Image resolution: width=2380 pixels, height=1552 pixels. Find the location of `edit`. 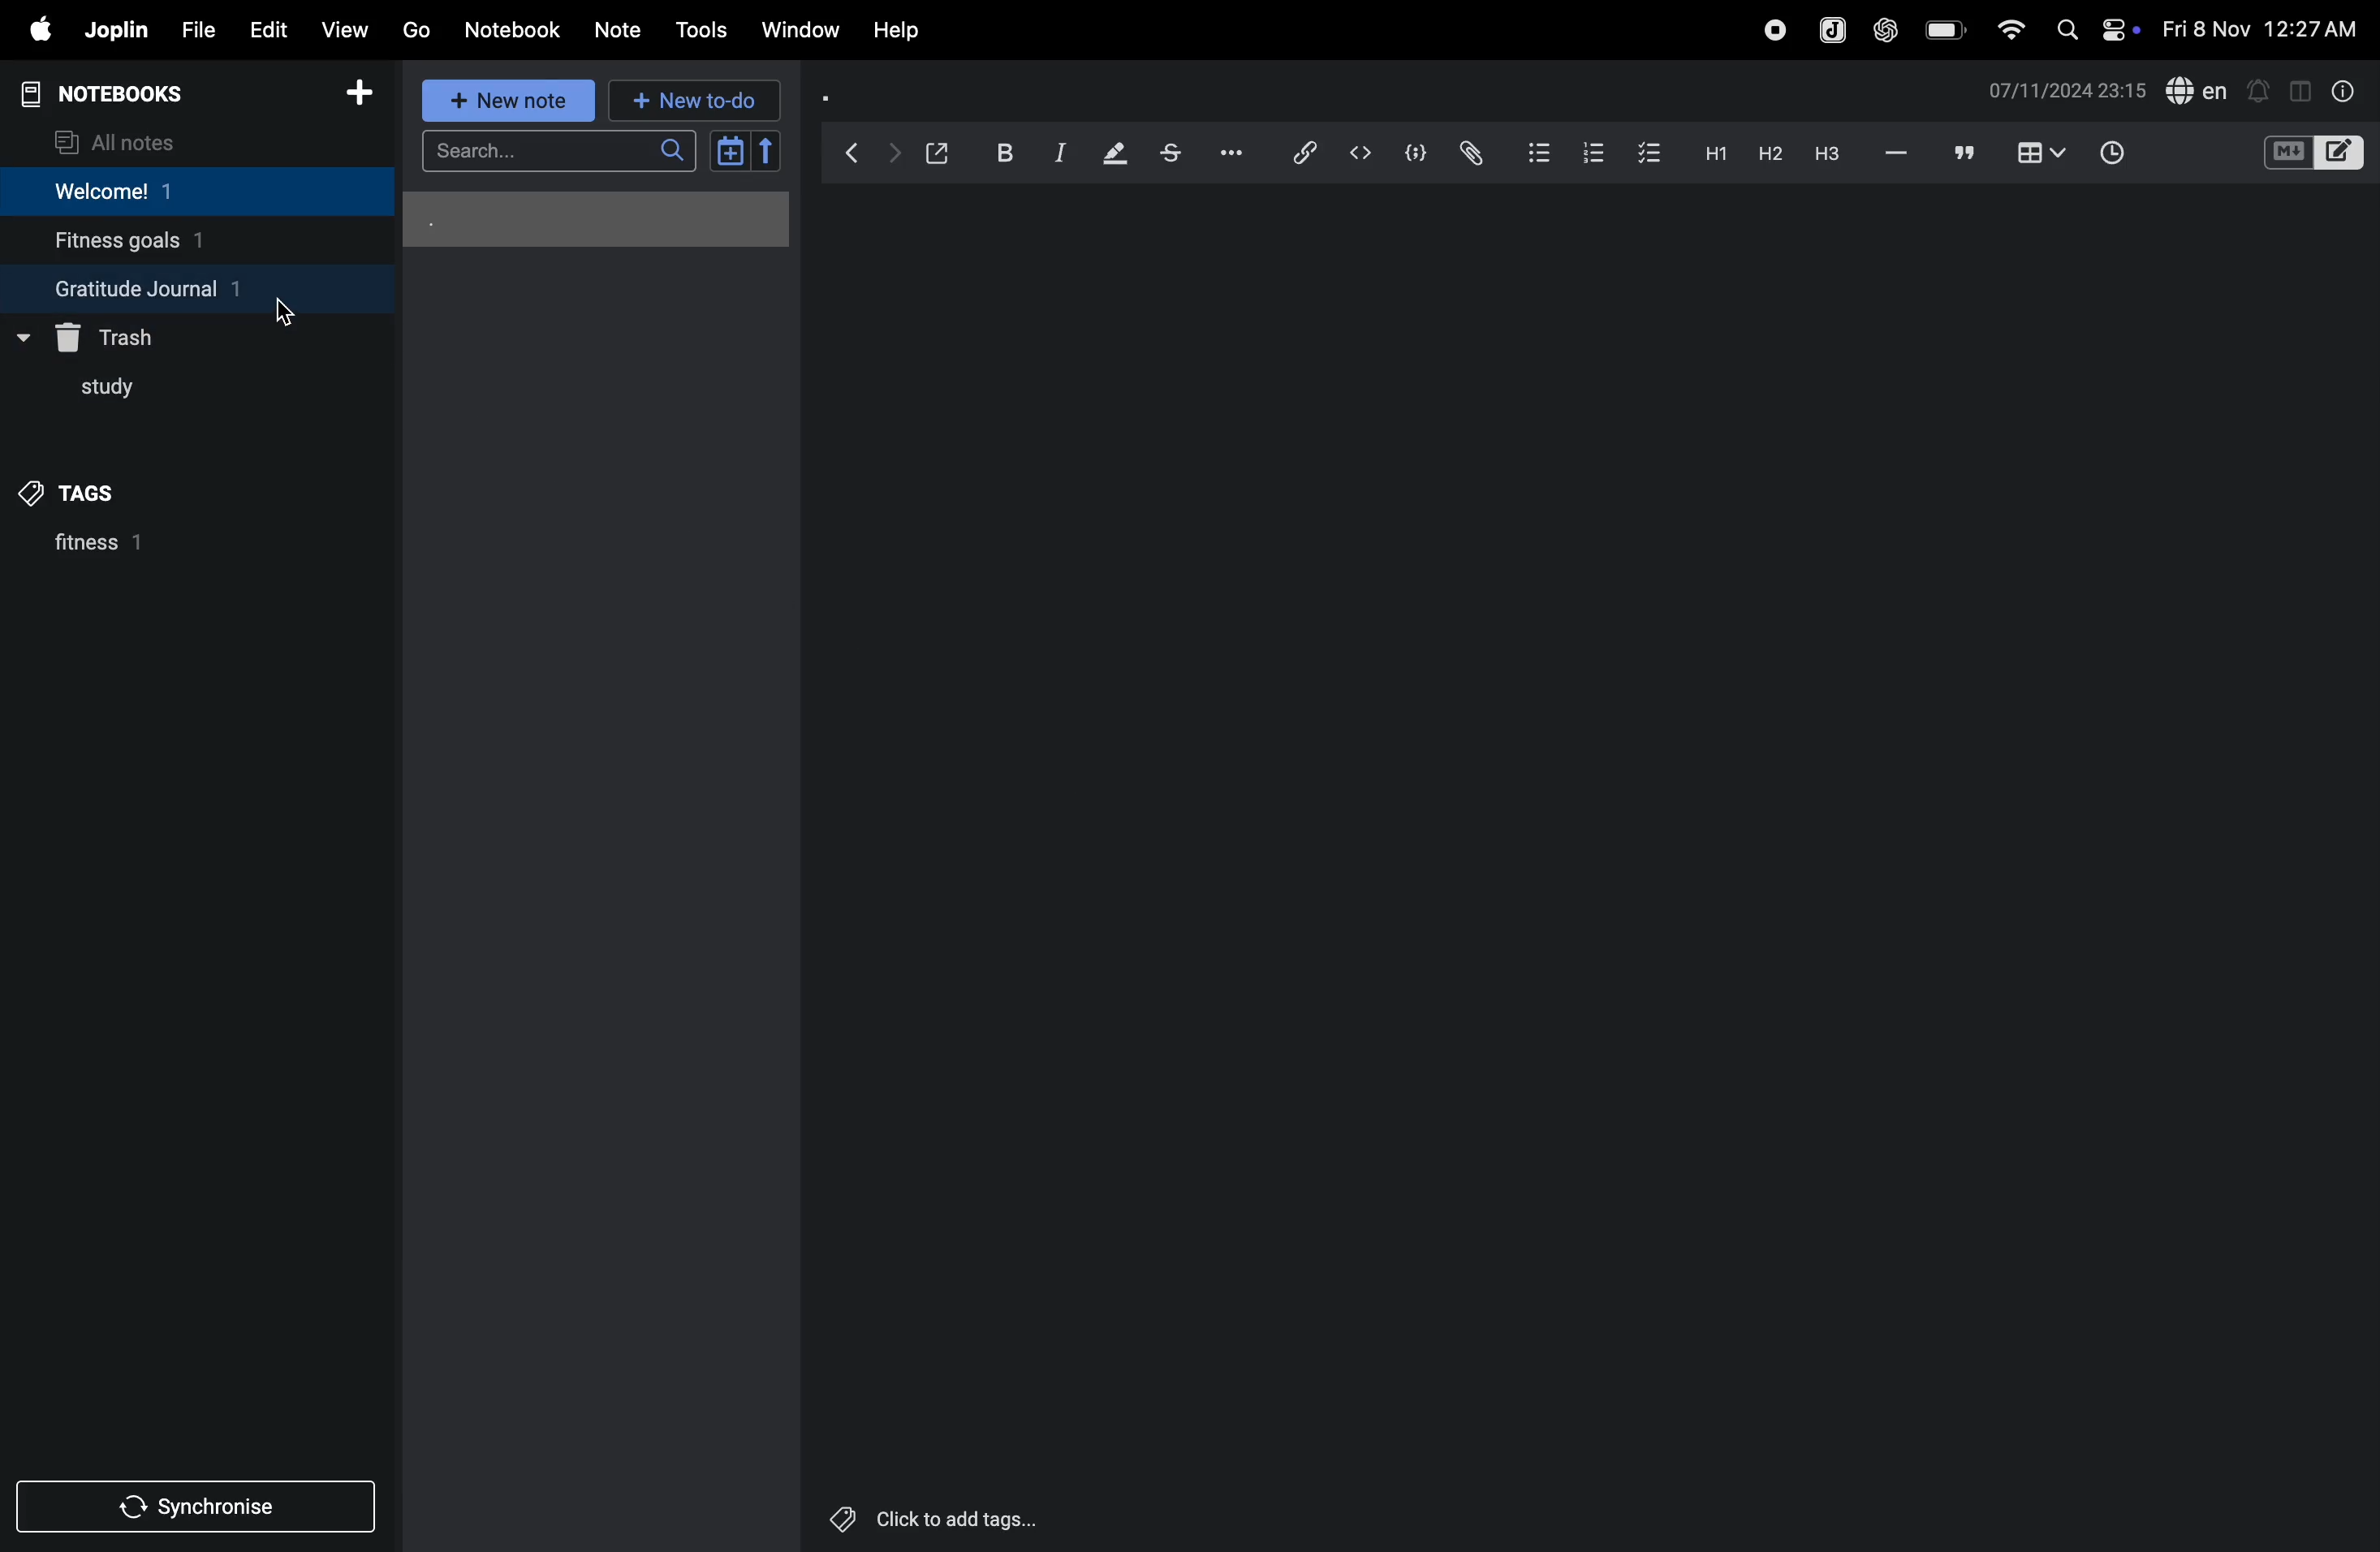

edit is located at coordinates (267, 31).